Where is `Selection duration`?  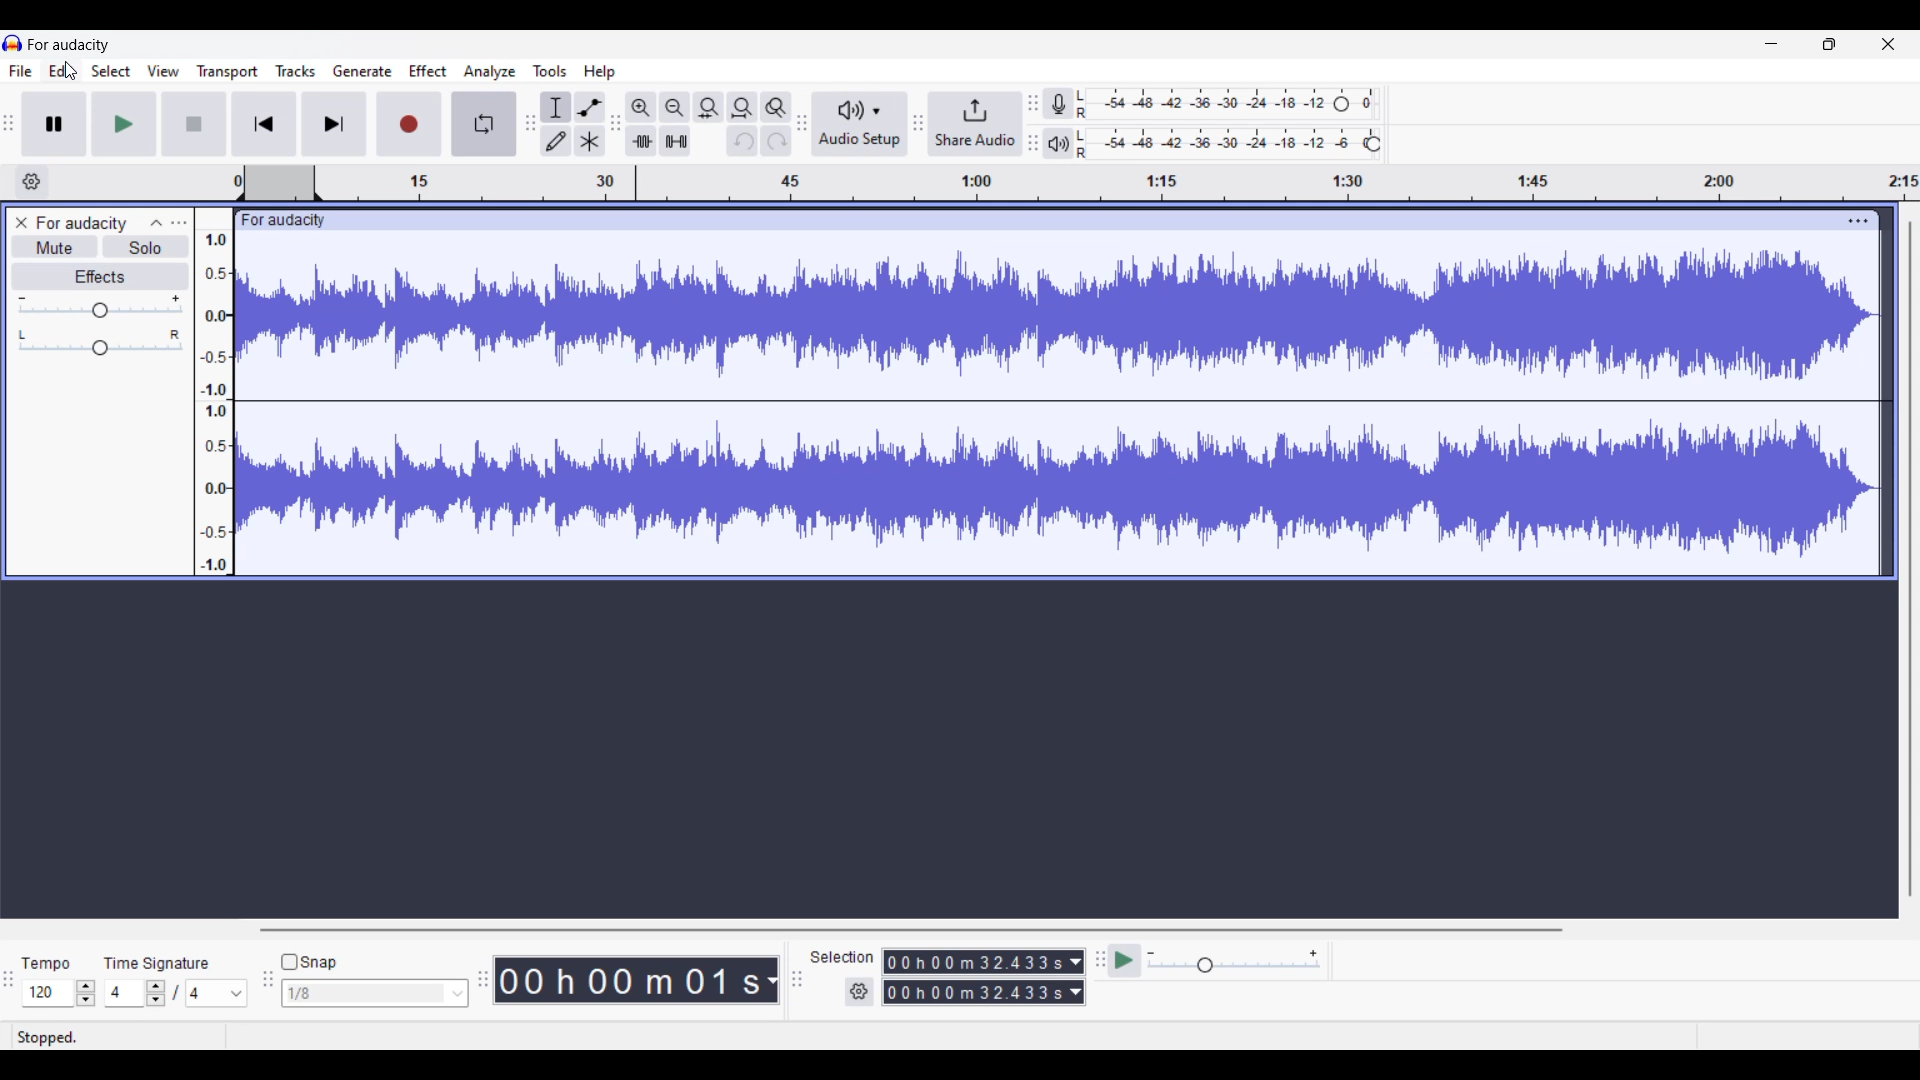 Selection duration is located at coordinates (975, 977).